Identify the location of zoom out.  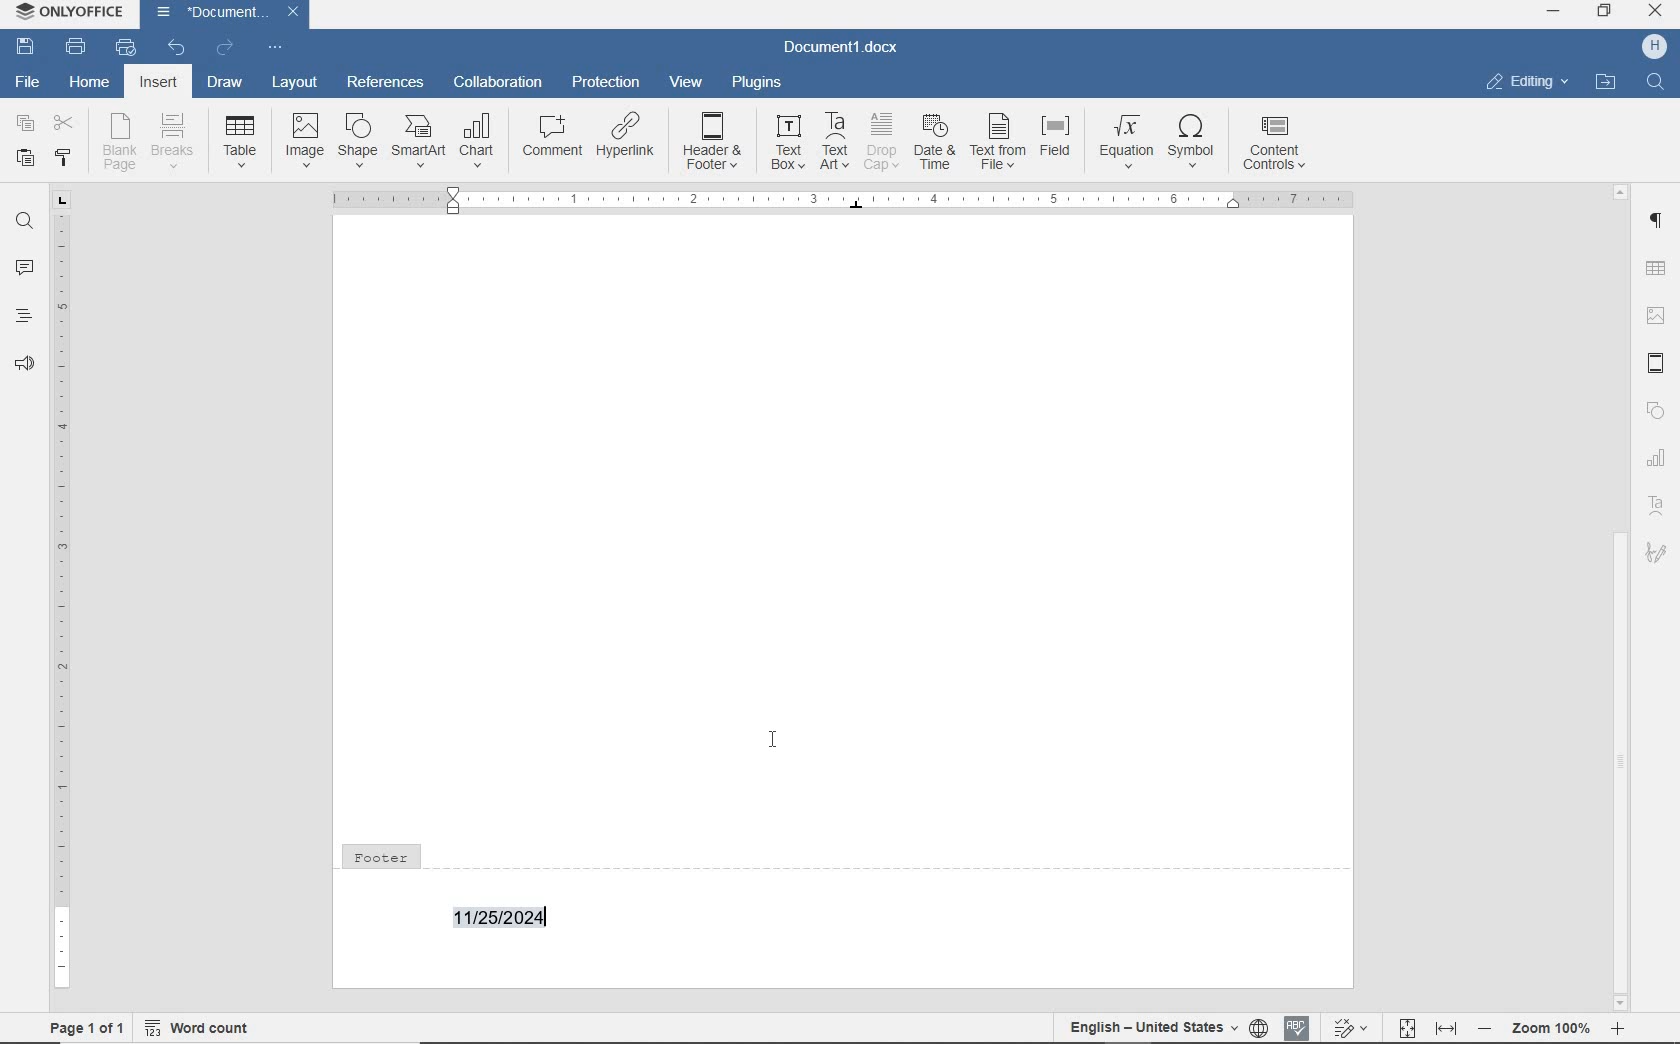
(1486, 1028).